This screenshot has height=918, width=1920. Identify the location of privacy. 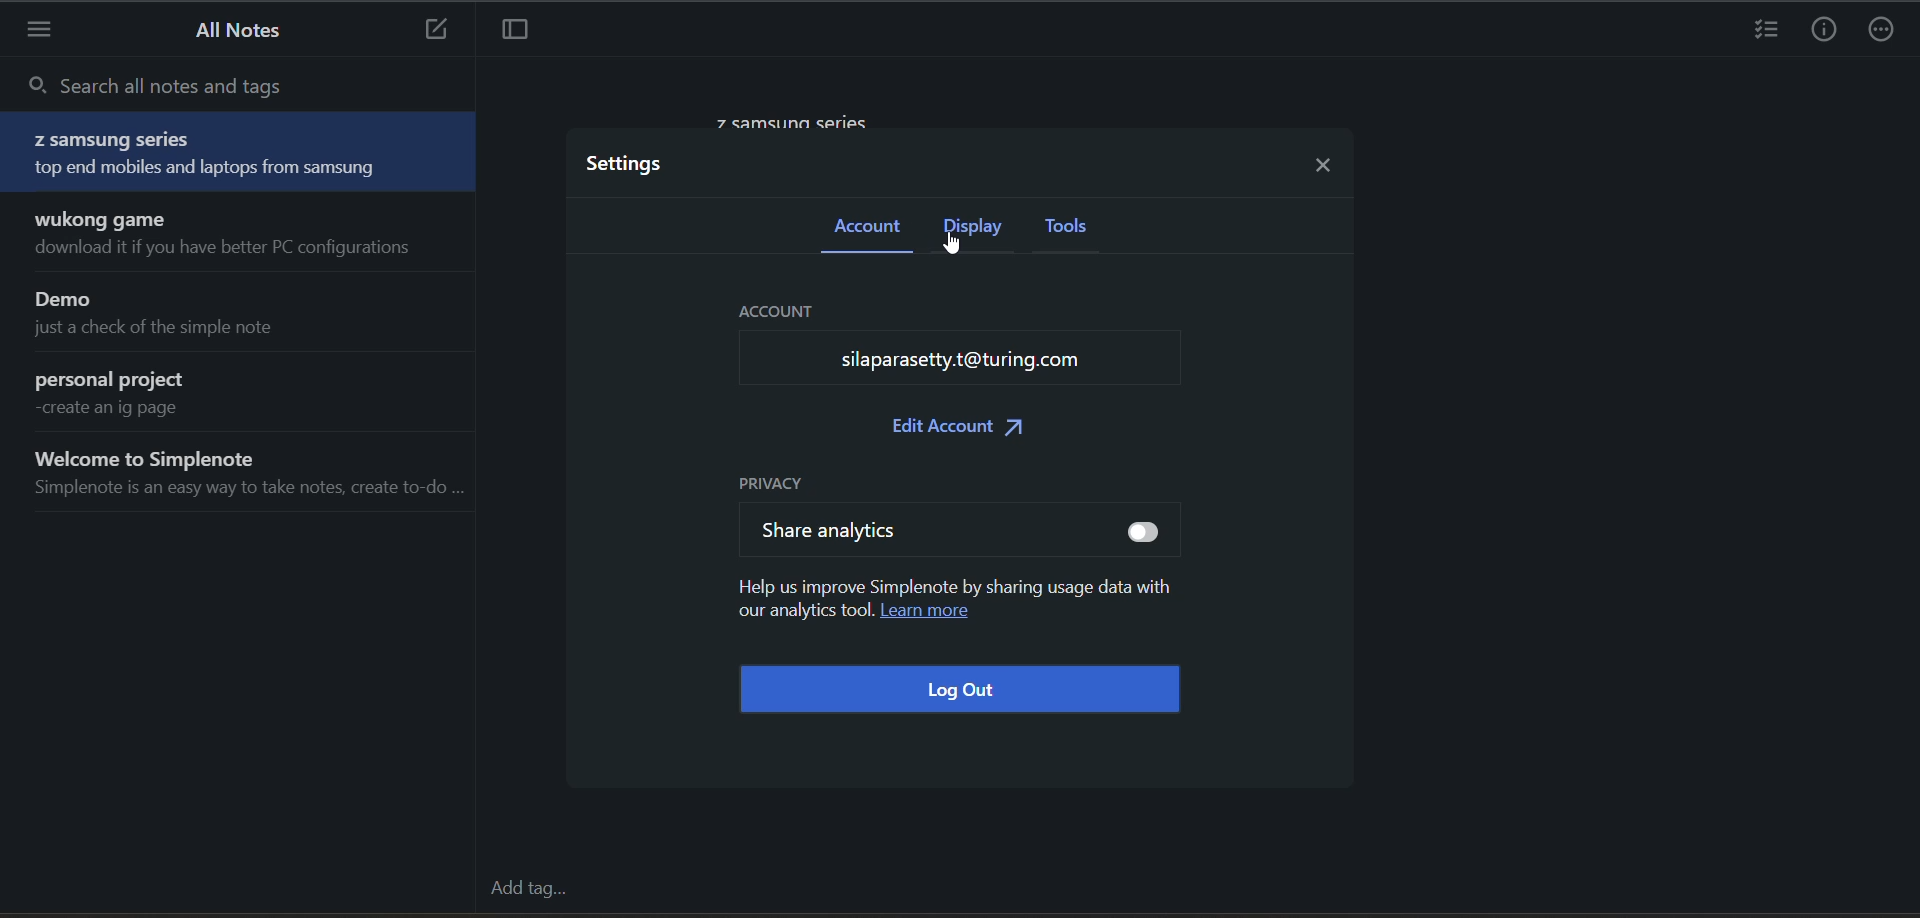
(780, 483).